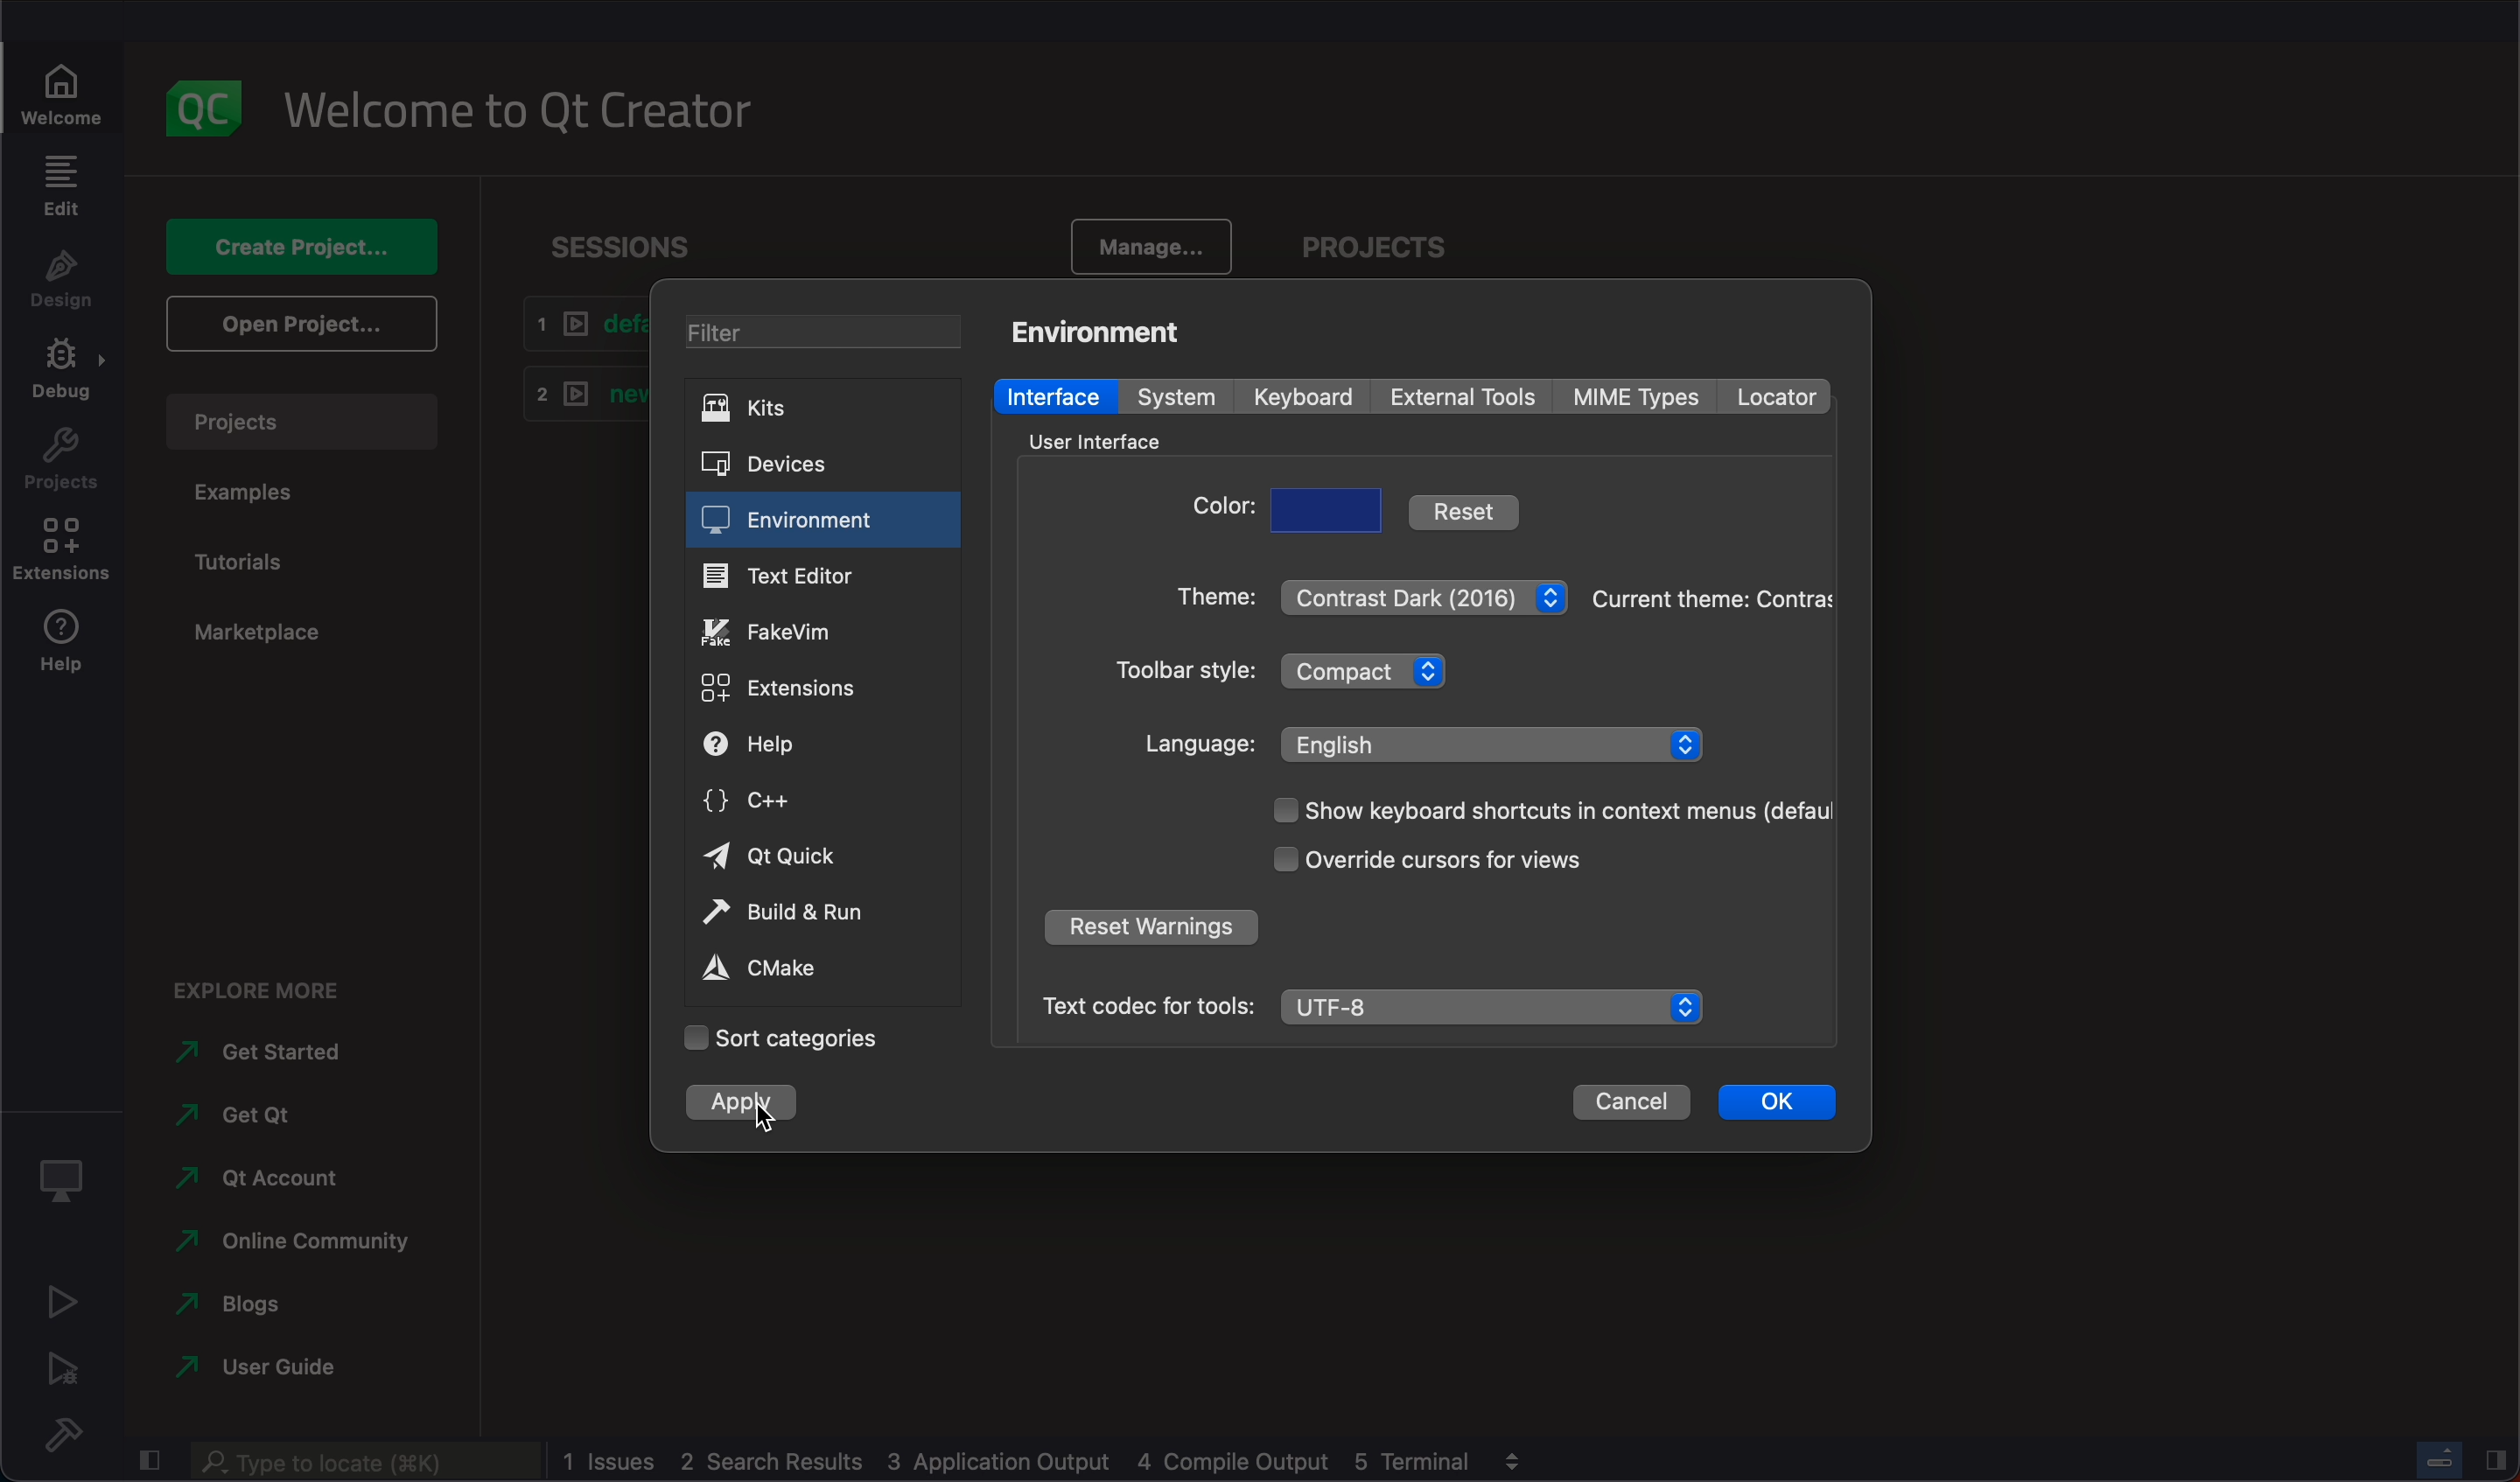 The height and width of the screenshot is (1482, 2520). Describe the element at coordinates (61, 1434) in the screenshot. I see `build` at that location.